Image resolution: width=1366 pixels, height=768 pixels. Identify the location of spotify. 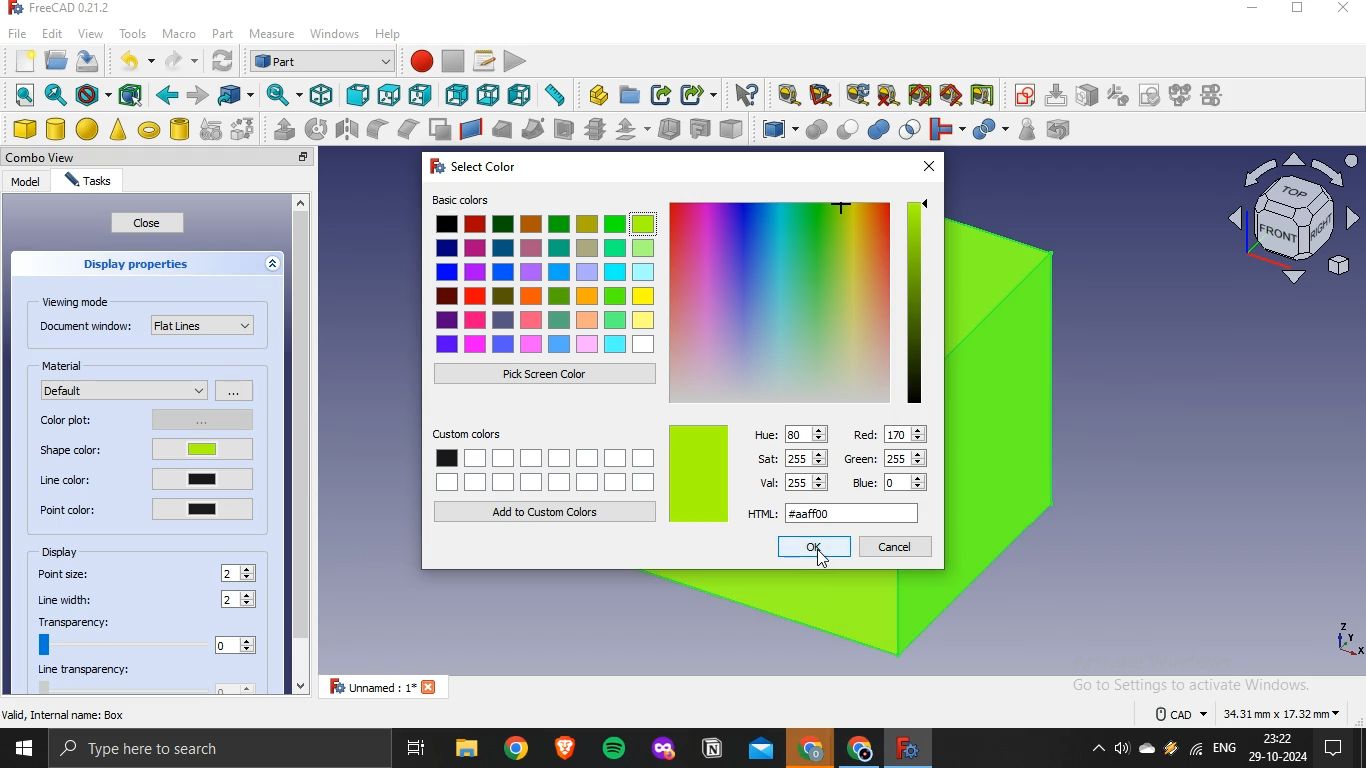
(616, 750).